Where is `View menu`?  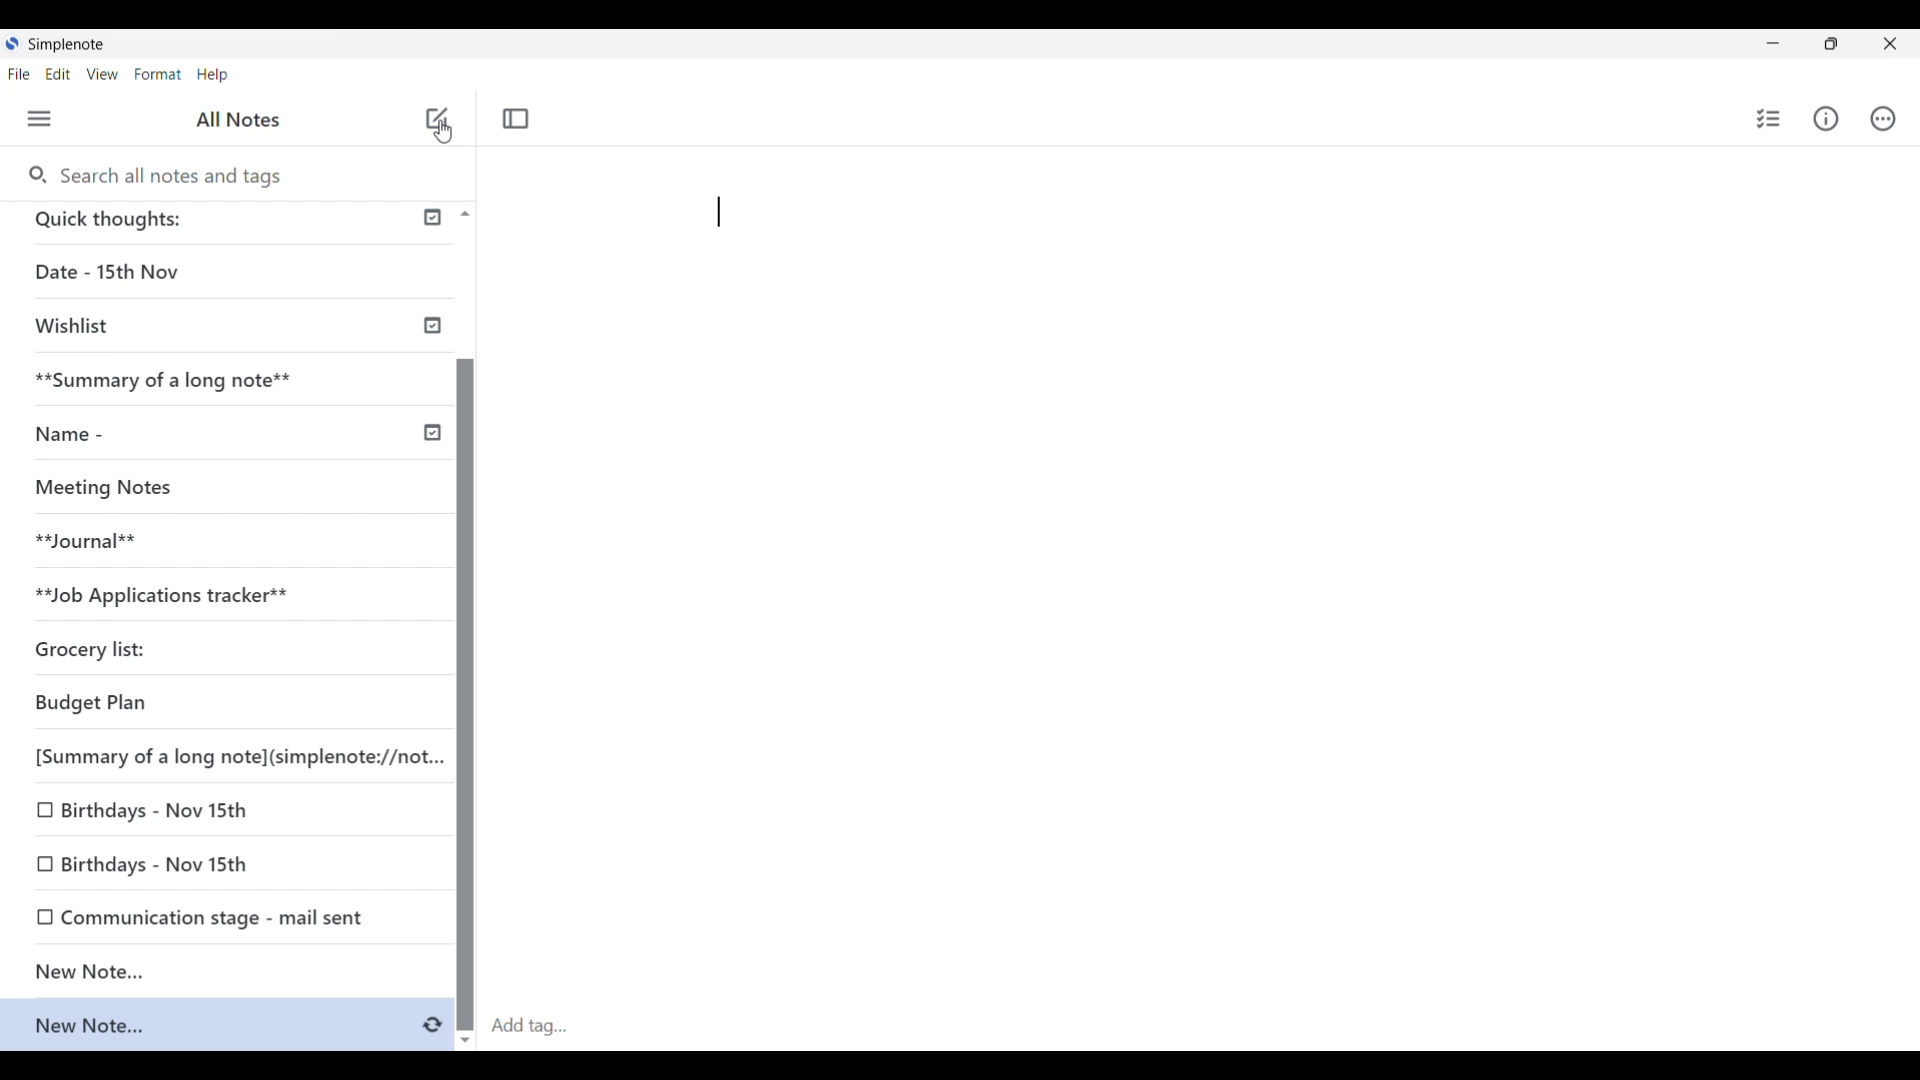 View menu is located at coordinates (103, 74).